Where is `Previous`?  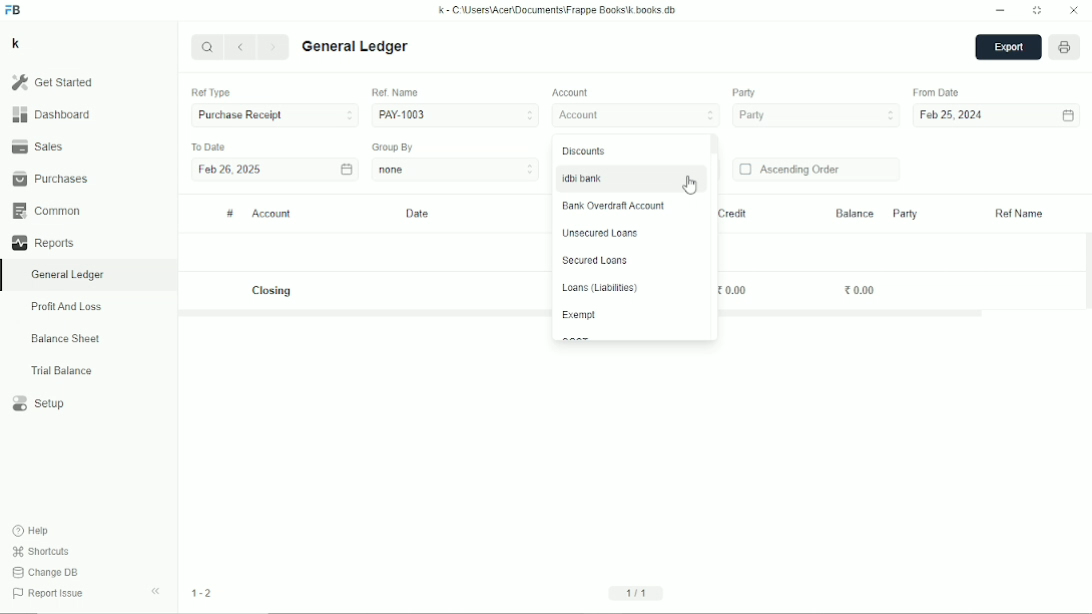
Previous is located at coordinates (242, 48).